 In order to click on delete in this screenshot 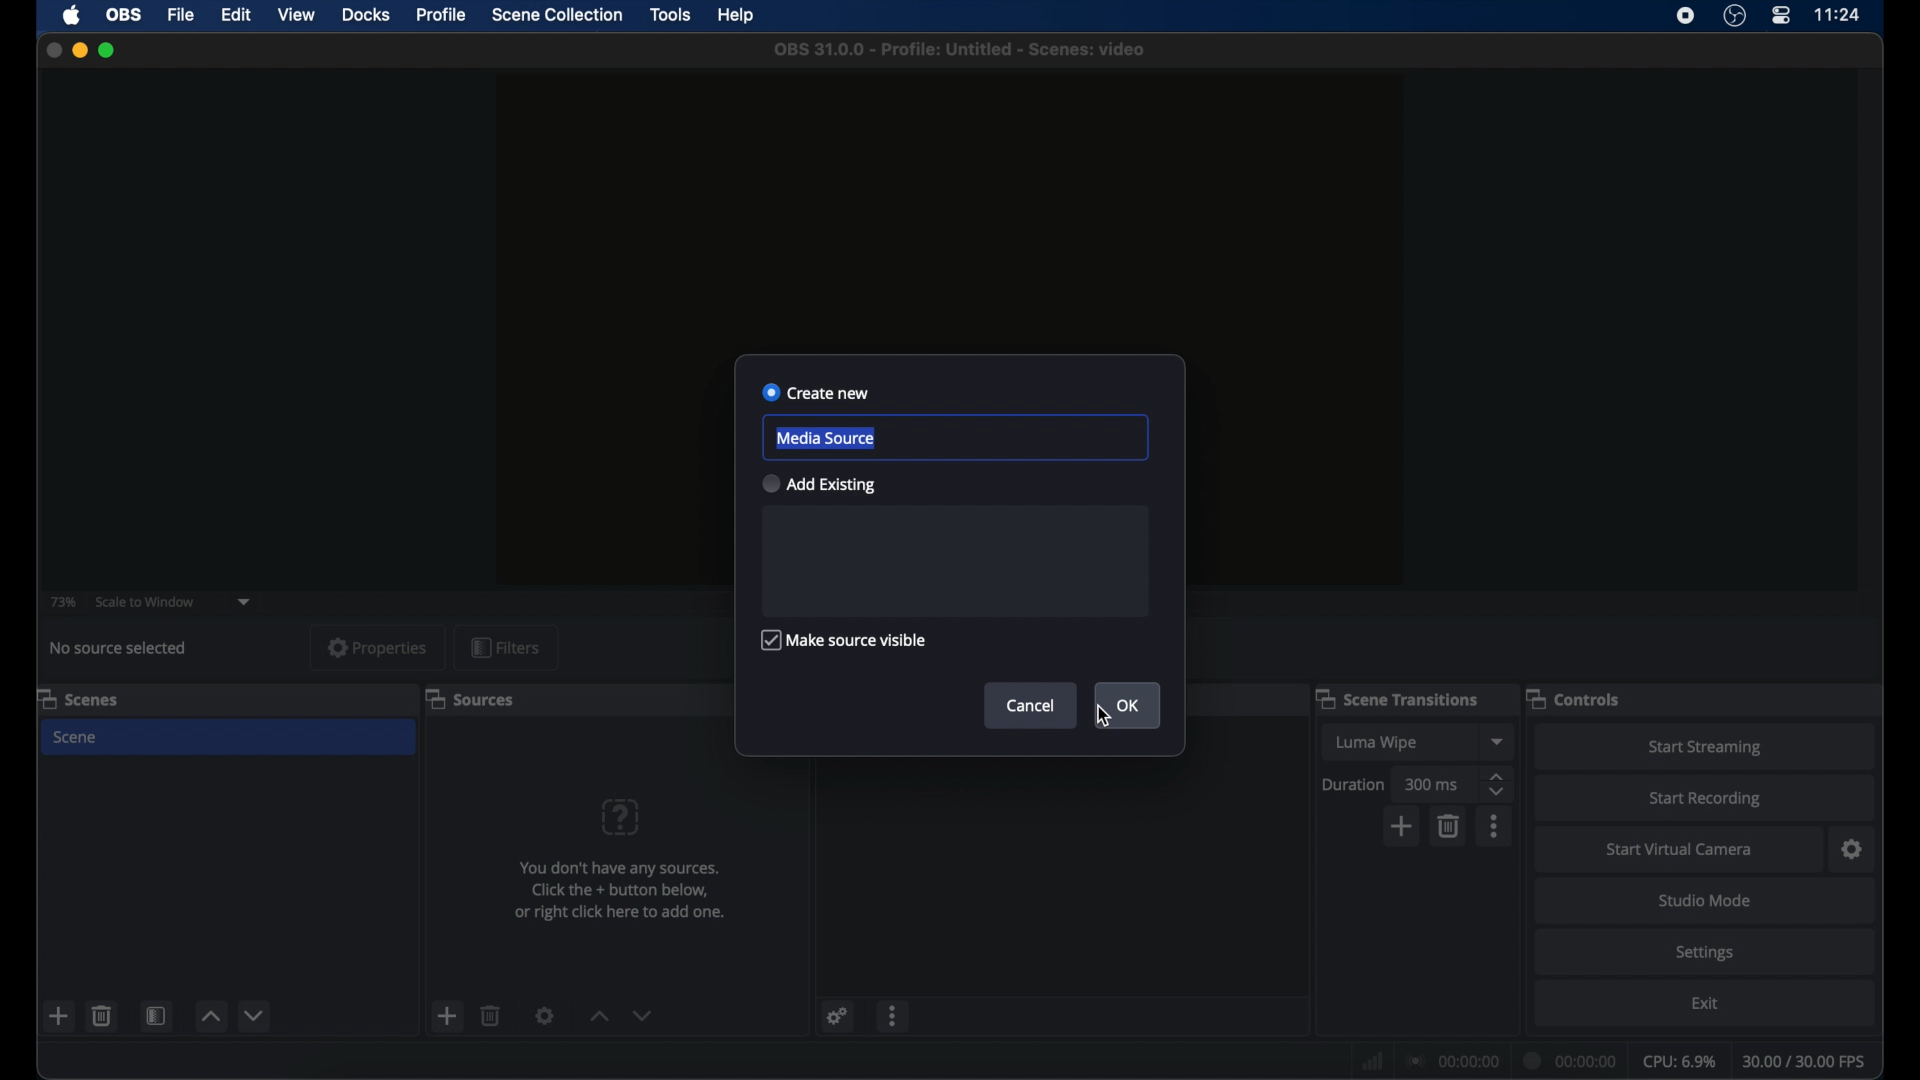, I will do `click(491, 1015)`.